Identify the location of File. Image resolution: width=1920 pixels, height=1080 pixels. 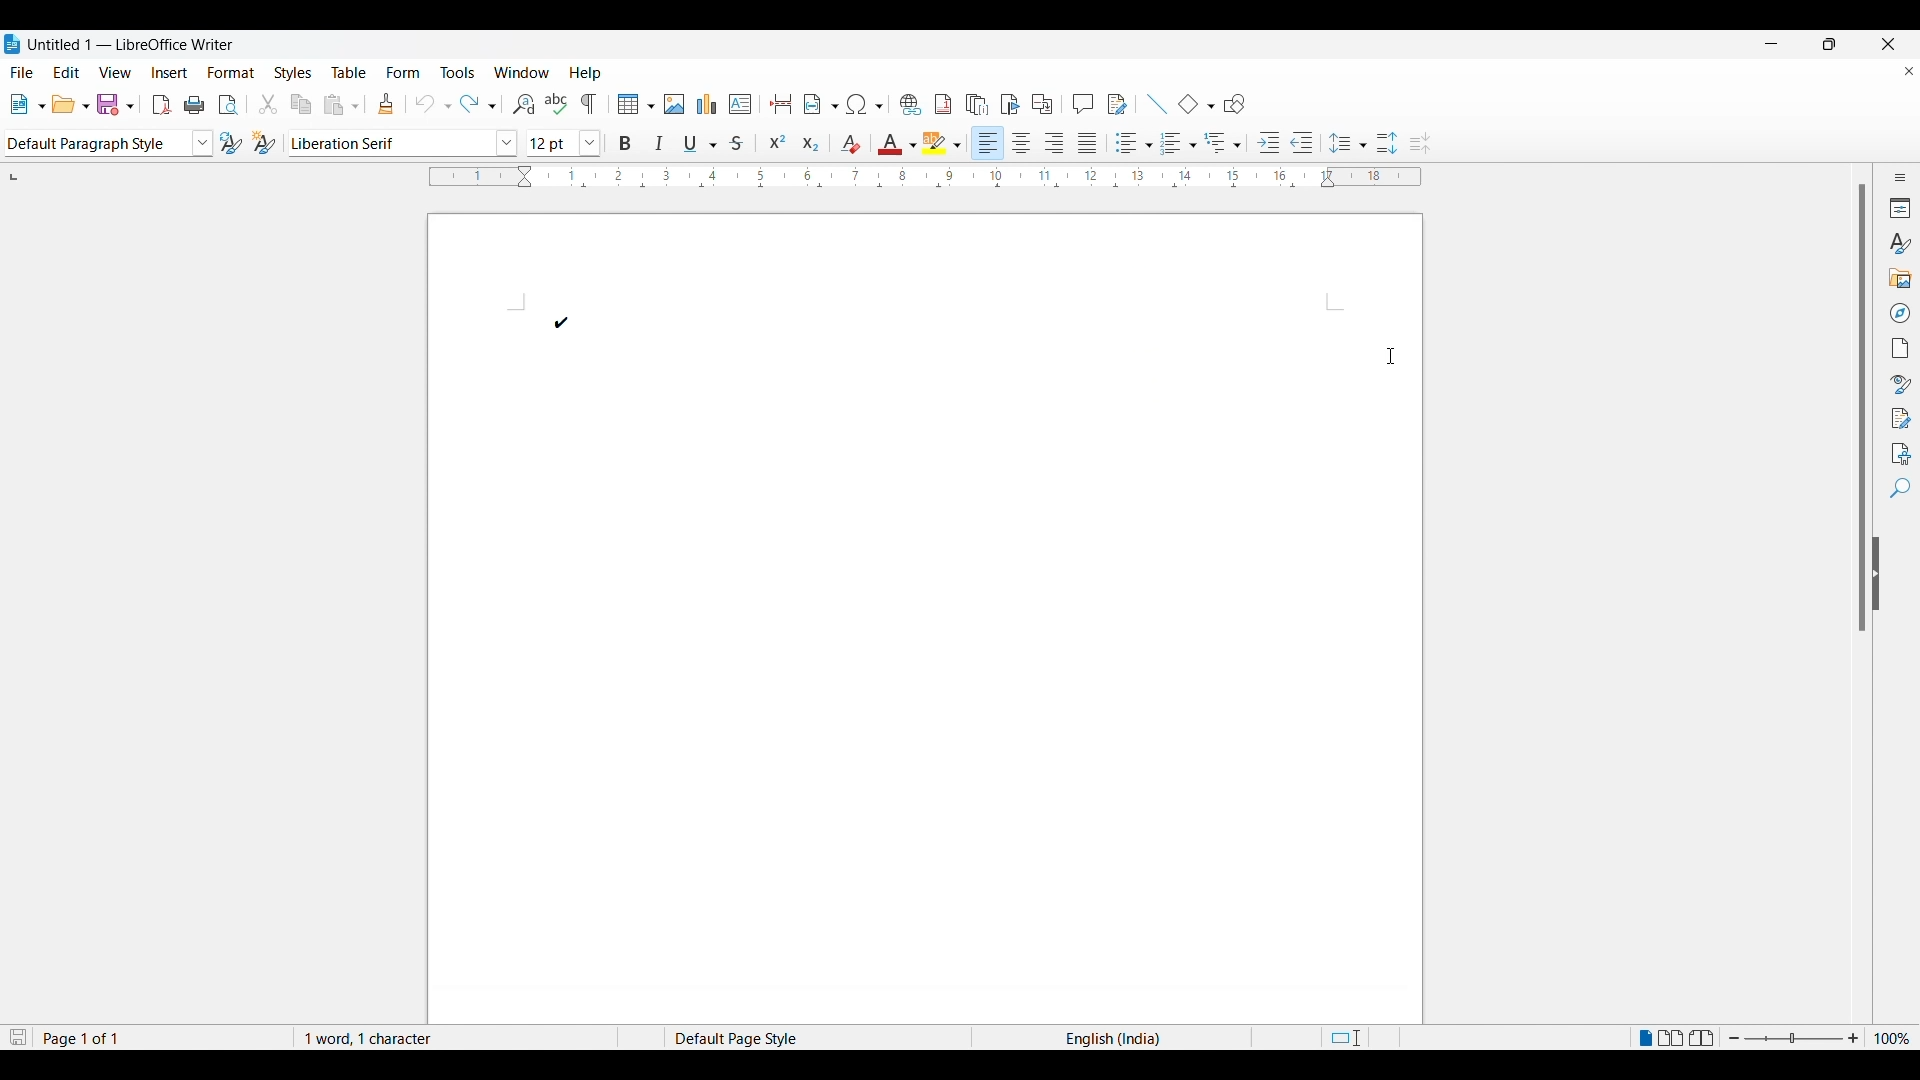
(23, 70).